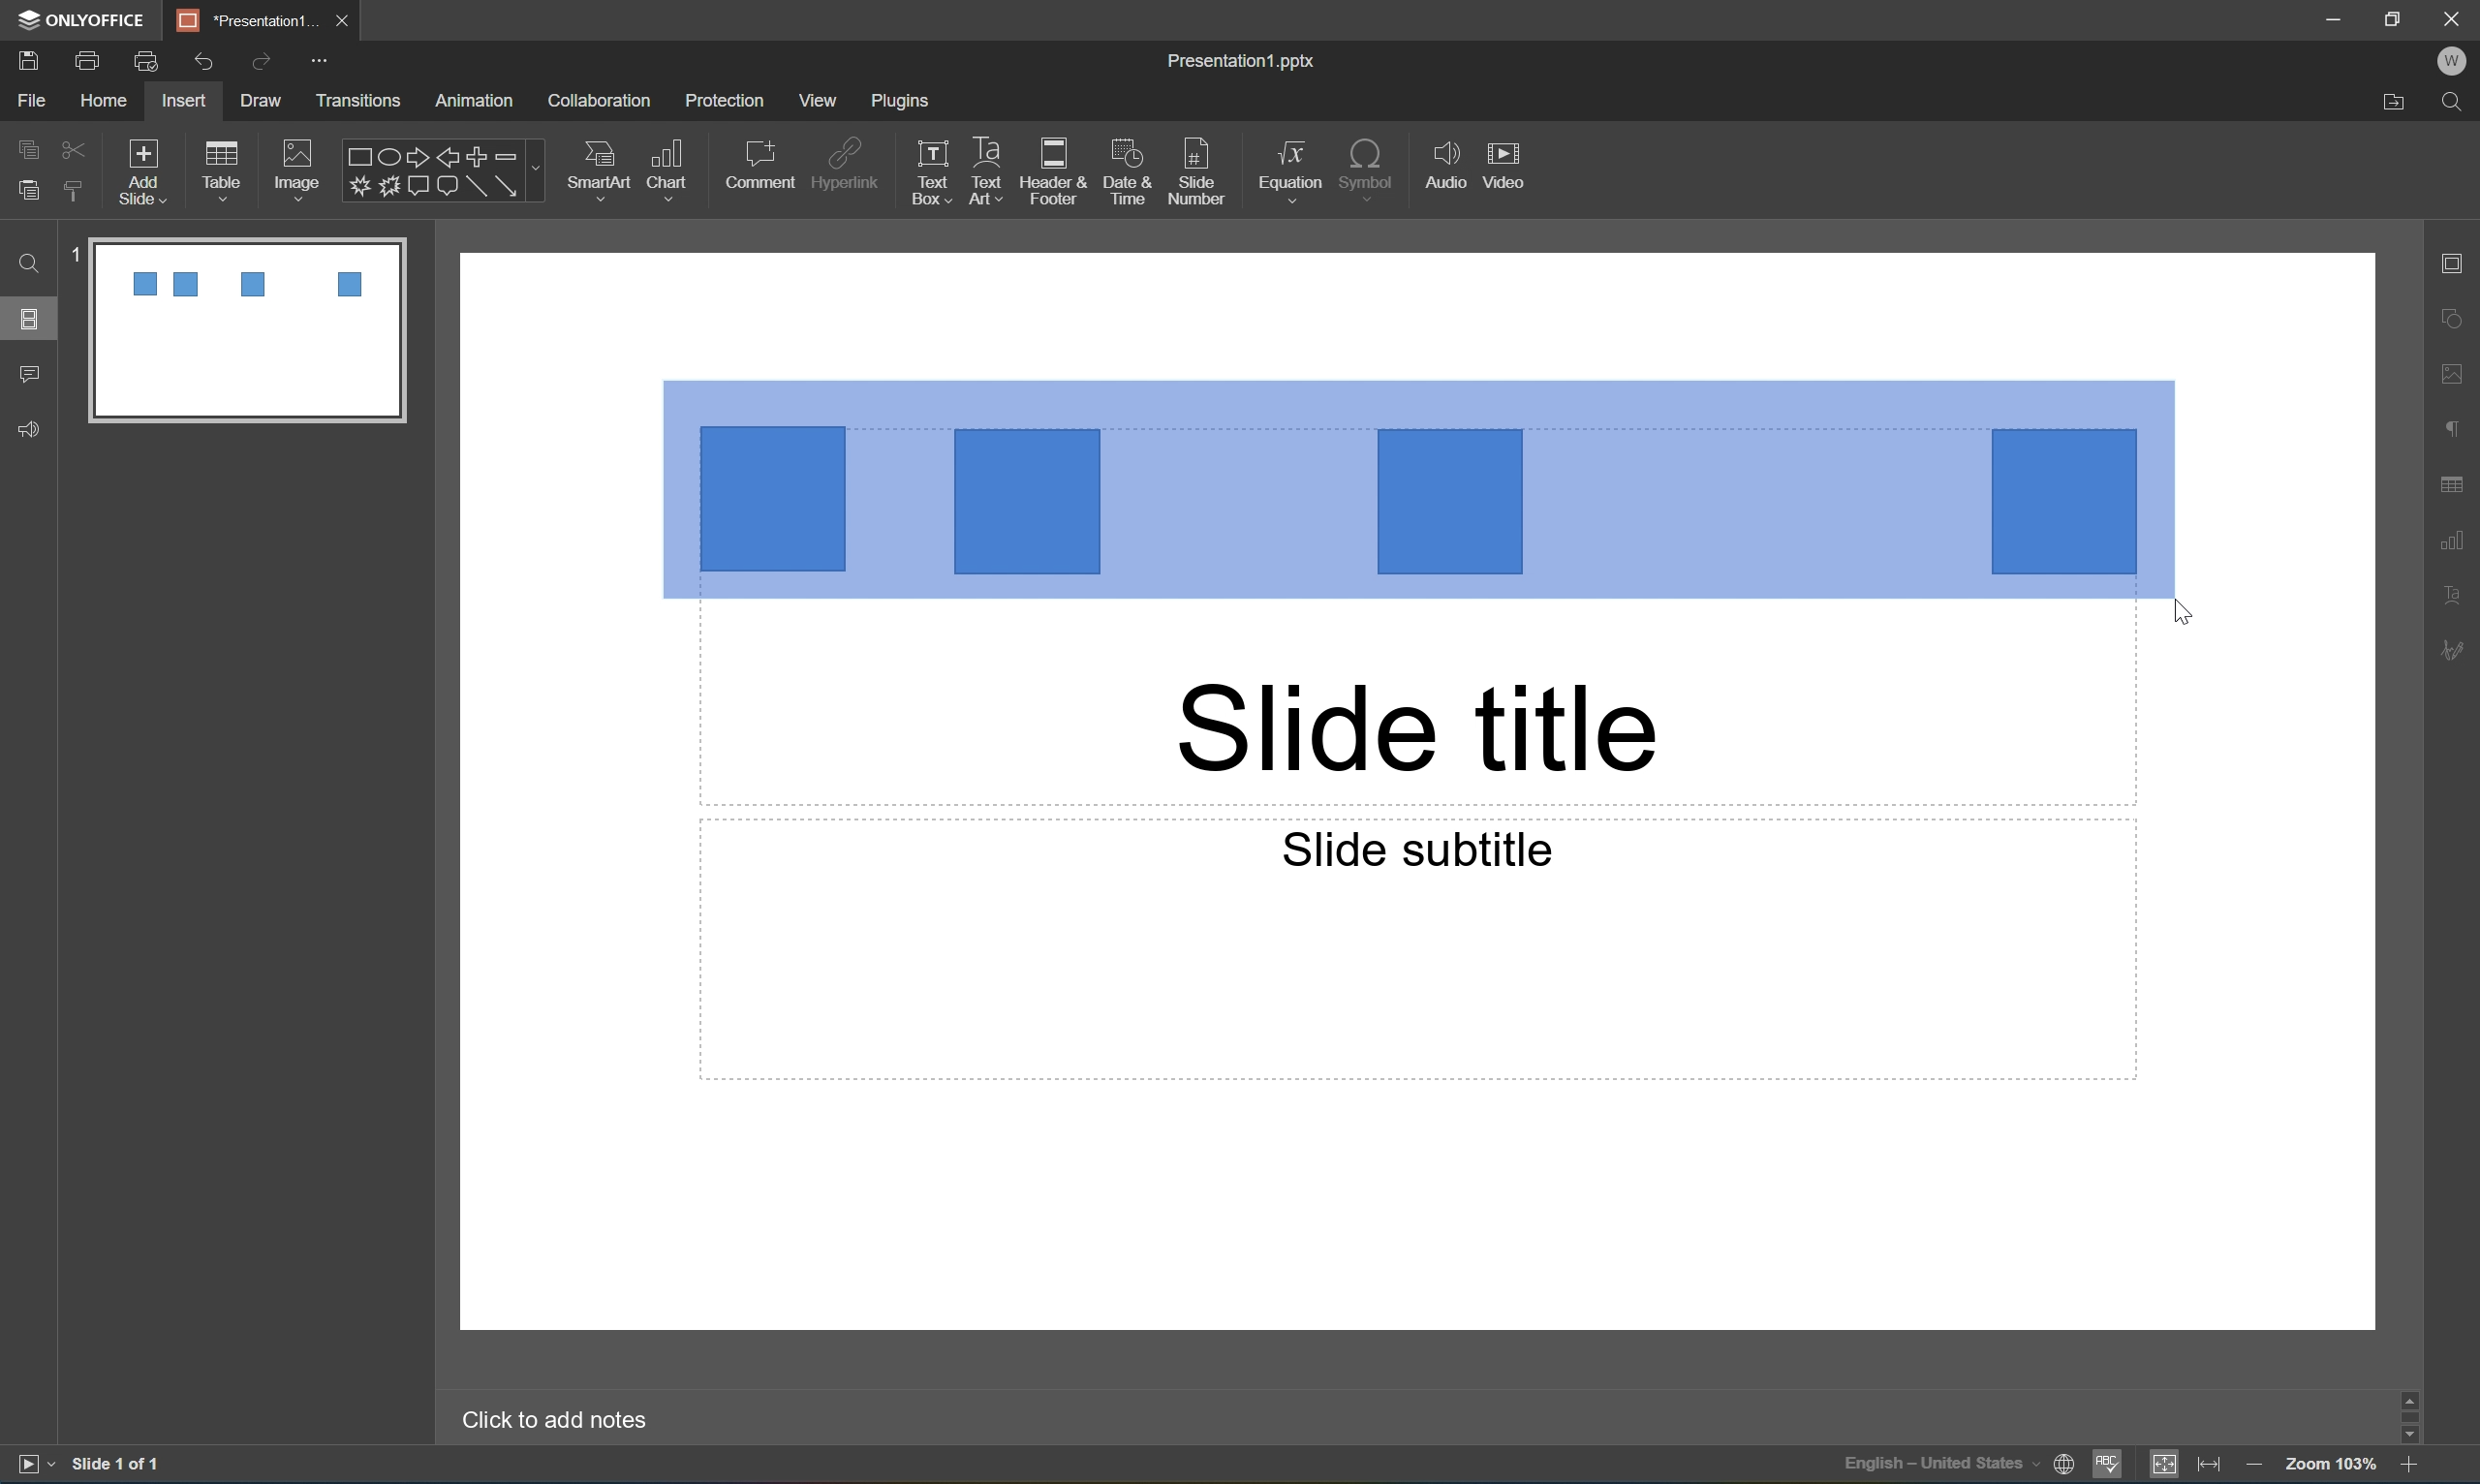  Describe the element at coordinates (2415, 1415) in the screenshot. I see `scroll bar` at that location.